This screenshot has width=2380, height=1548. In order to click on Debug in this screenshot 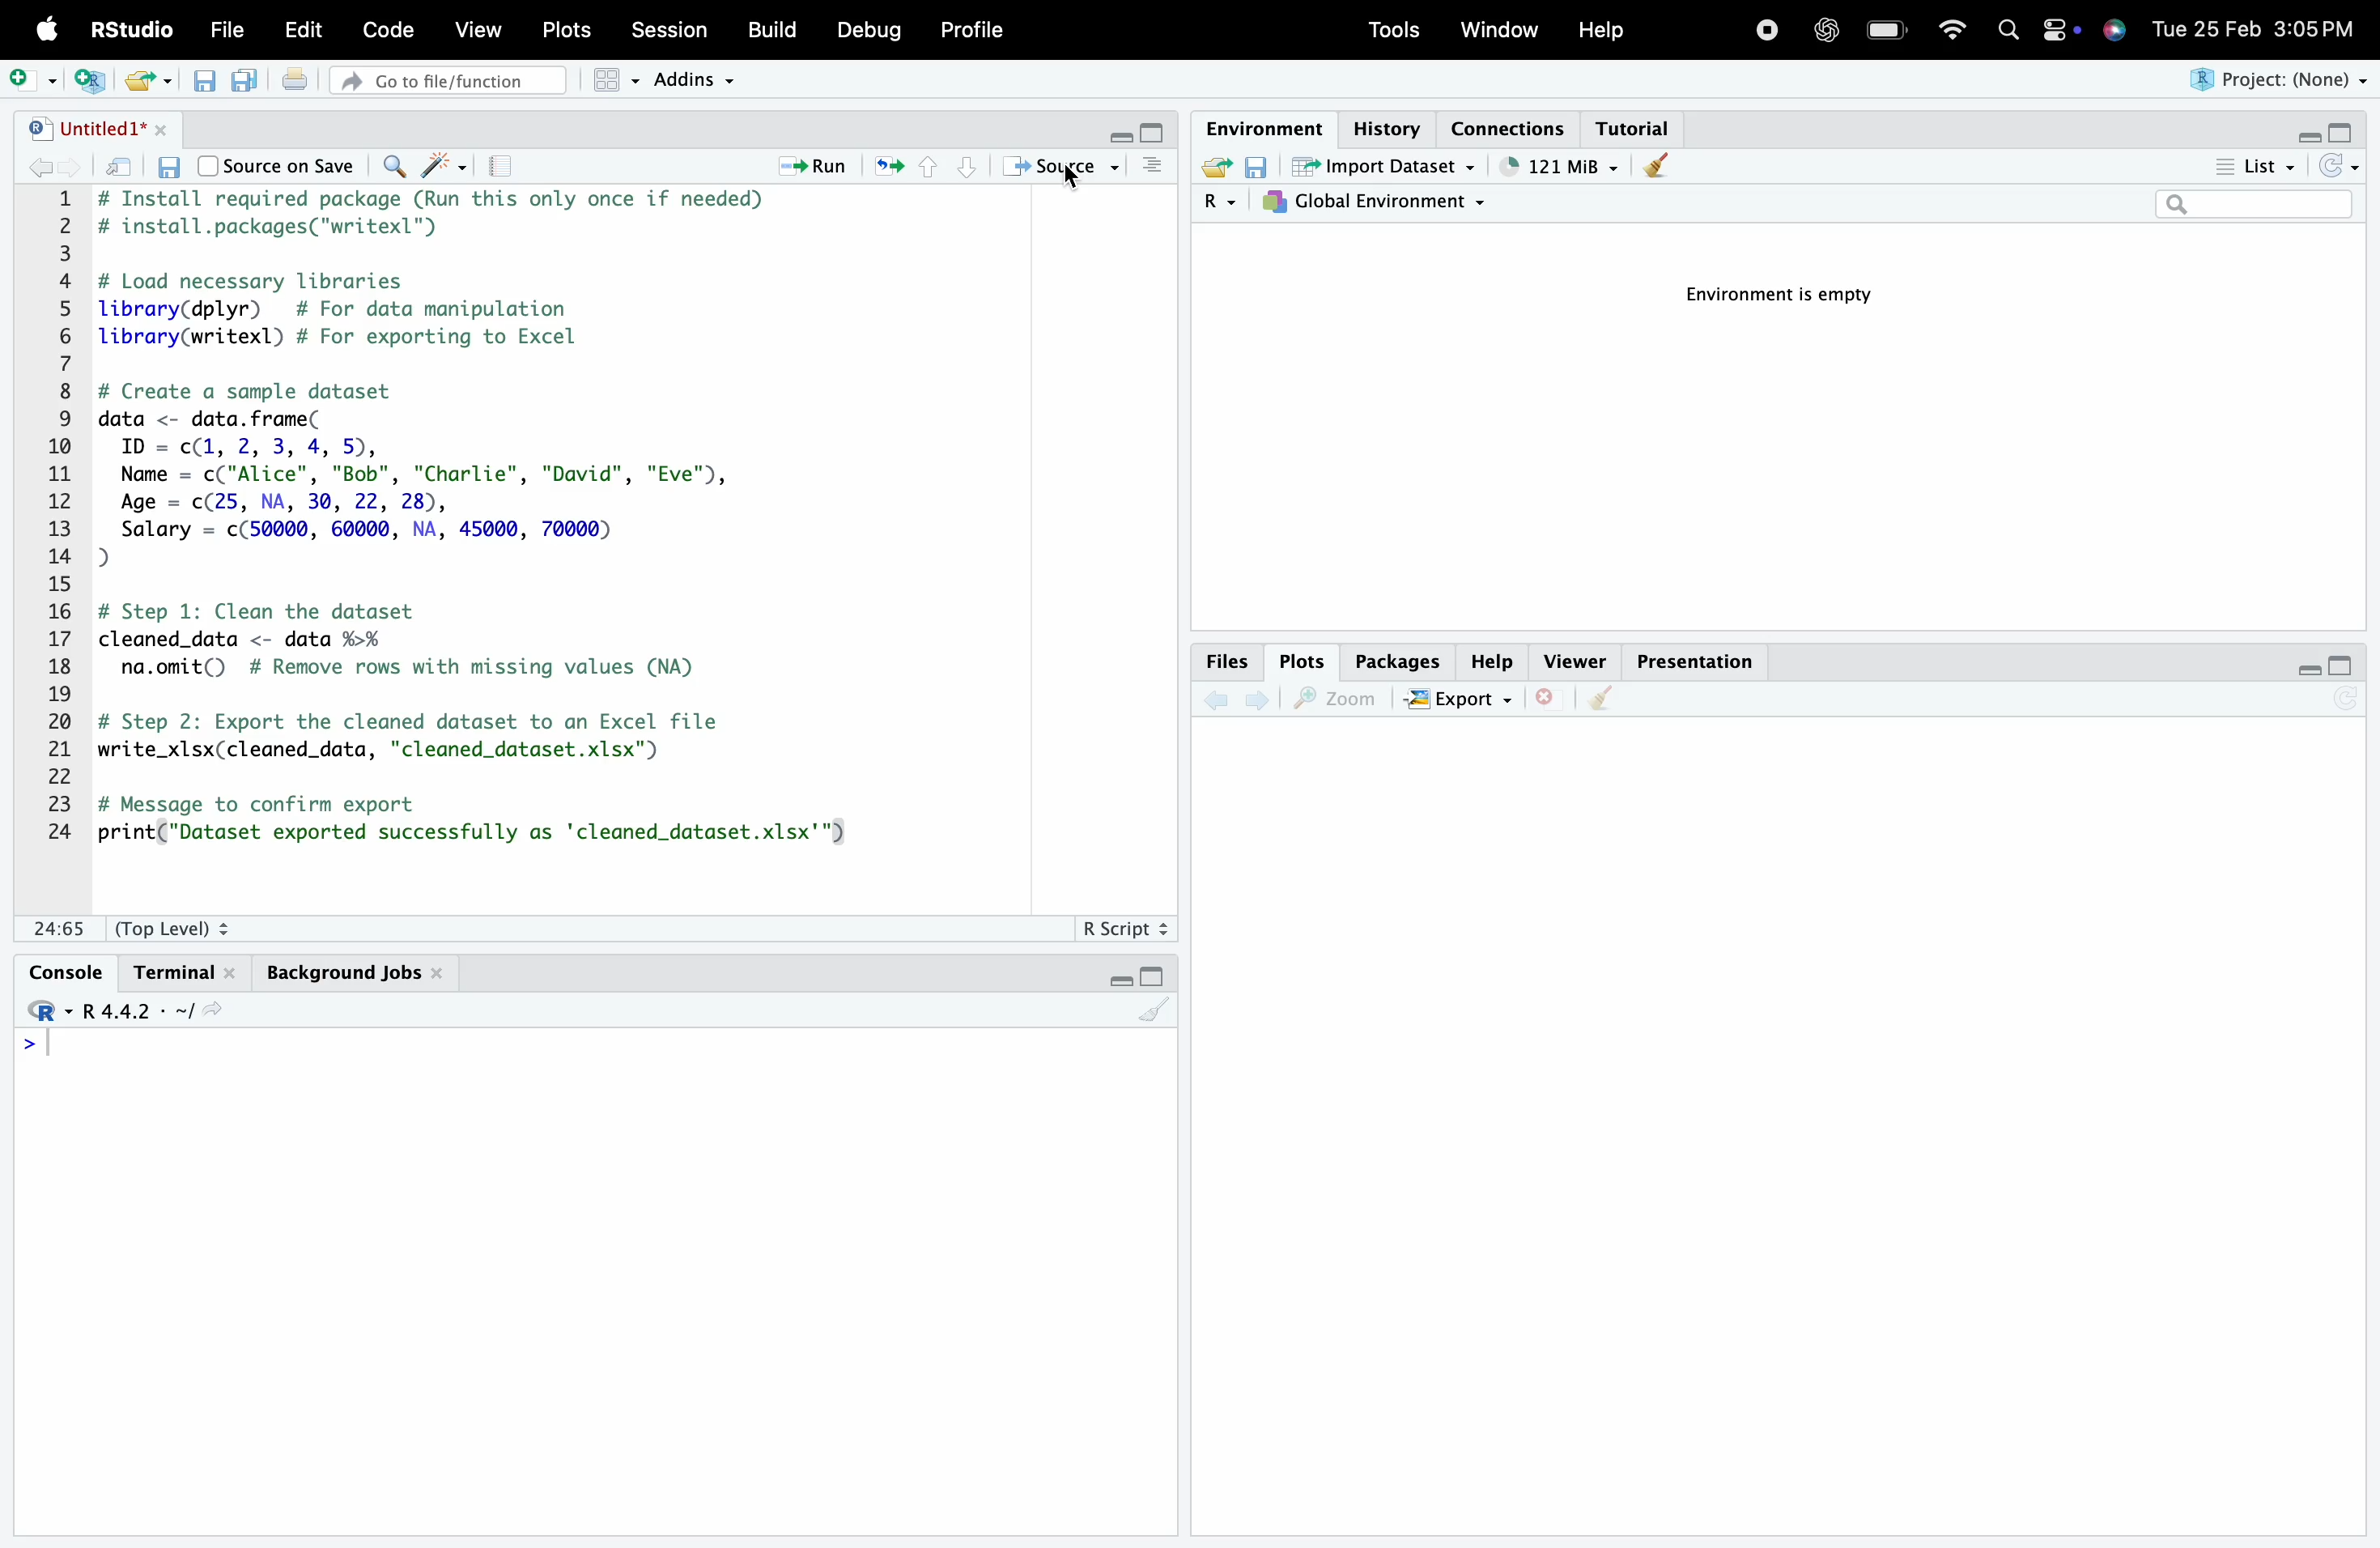, I will do `click(865, 31)`.